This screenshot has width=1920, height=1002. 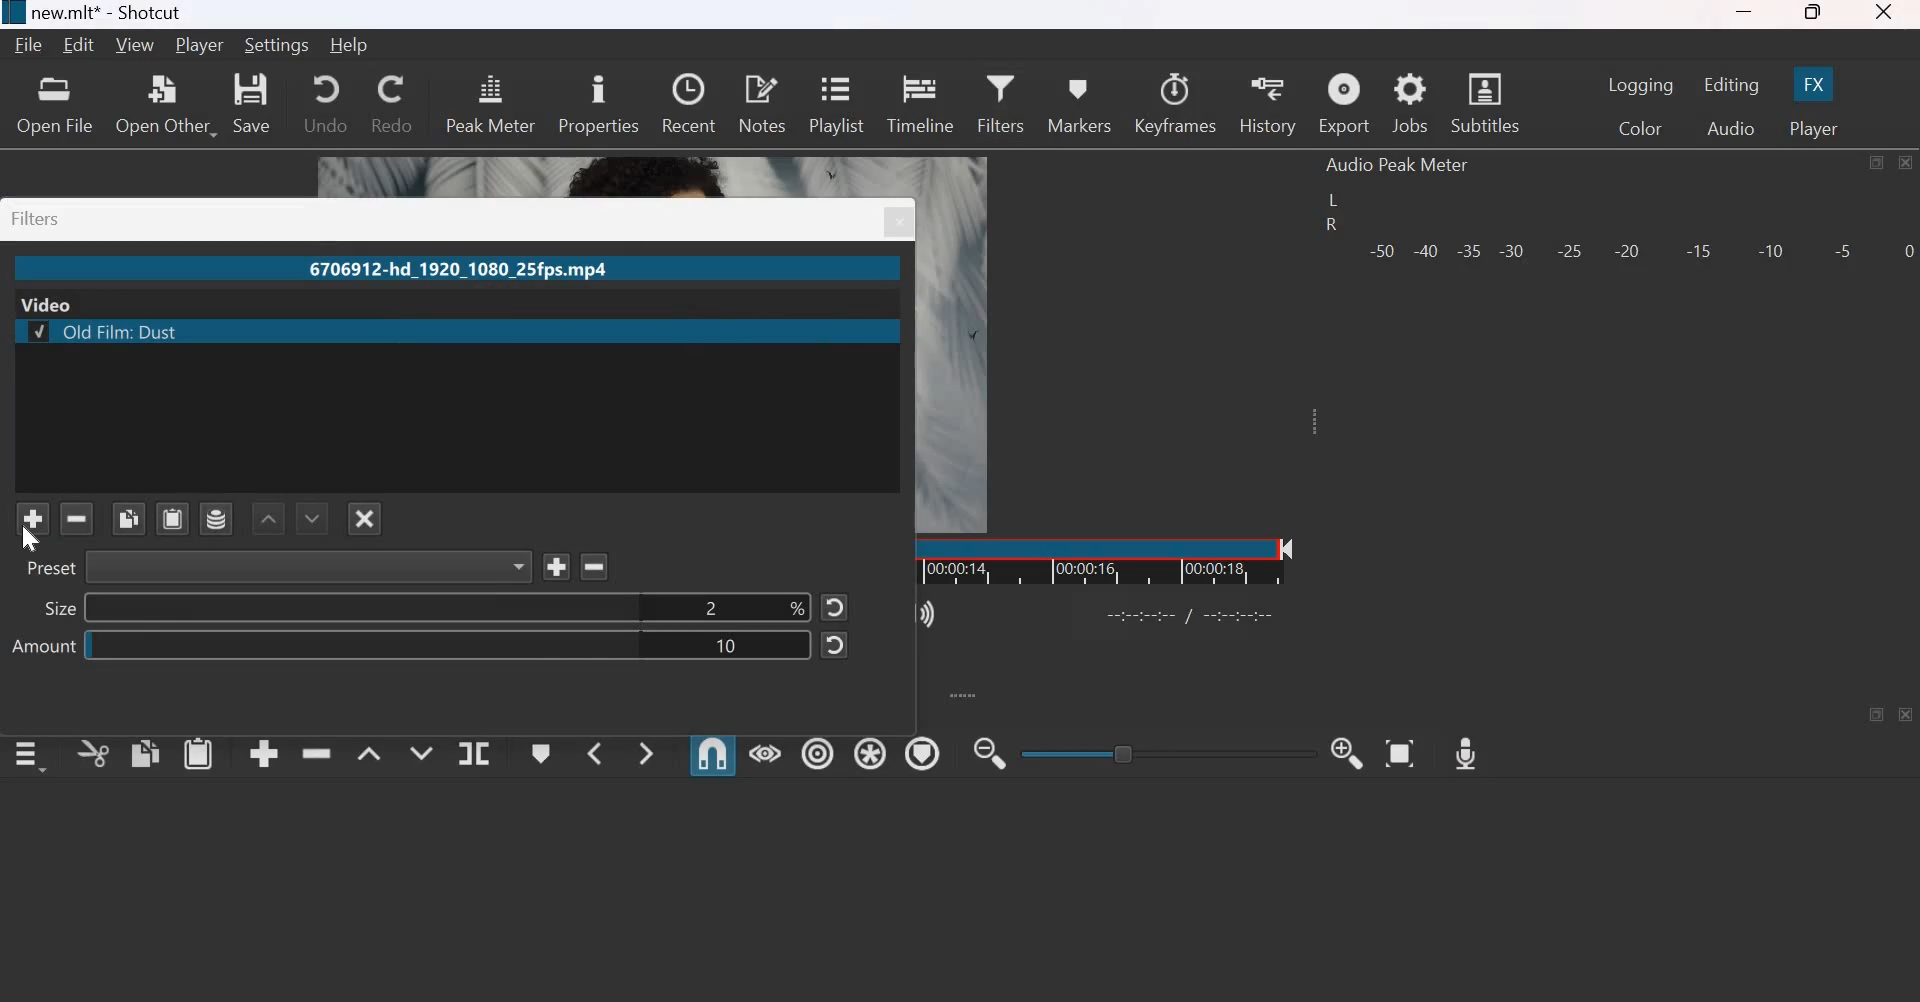 What do you see at coordinates (316, 752) in the screenshot?
I see `ripple delete` at bounding box center [316, 752].